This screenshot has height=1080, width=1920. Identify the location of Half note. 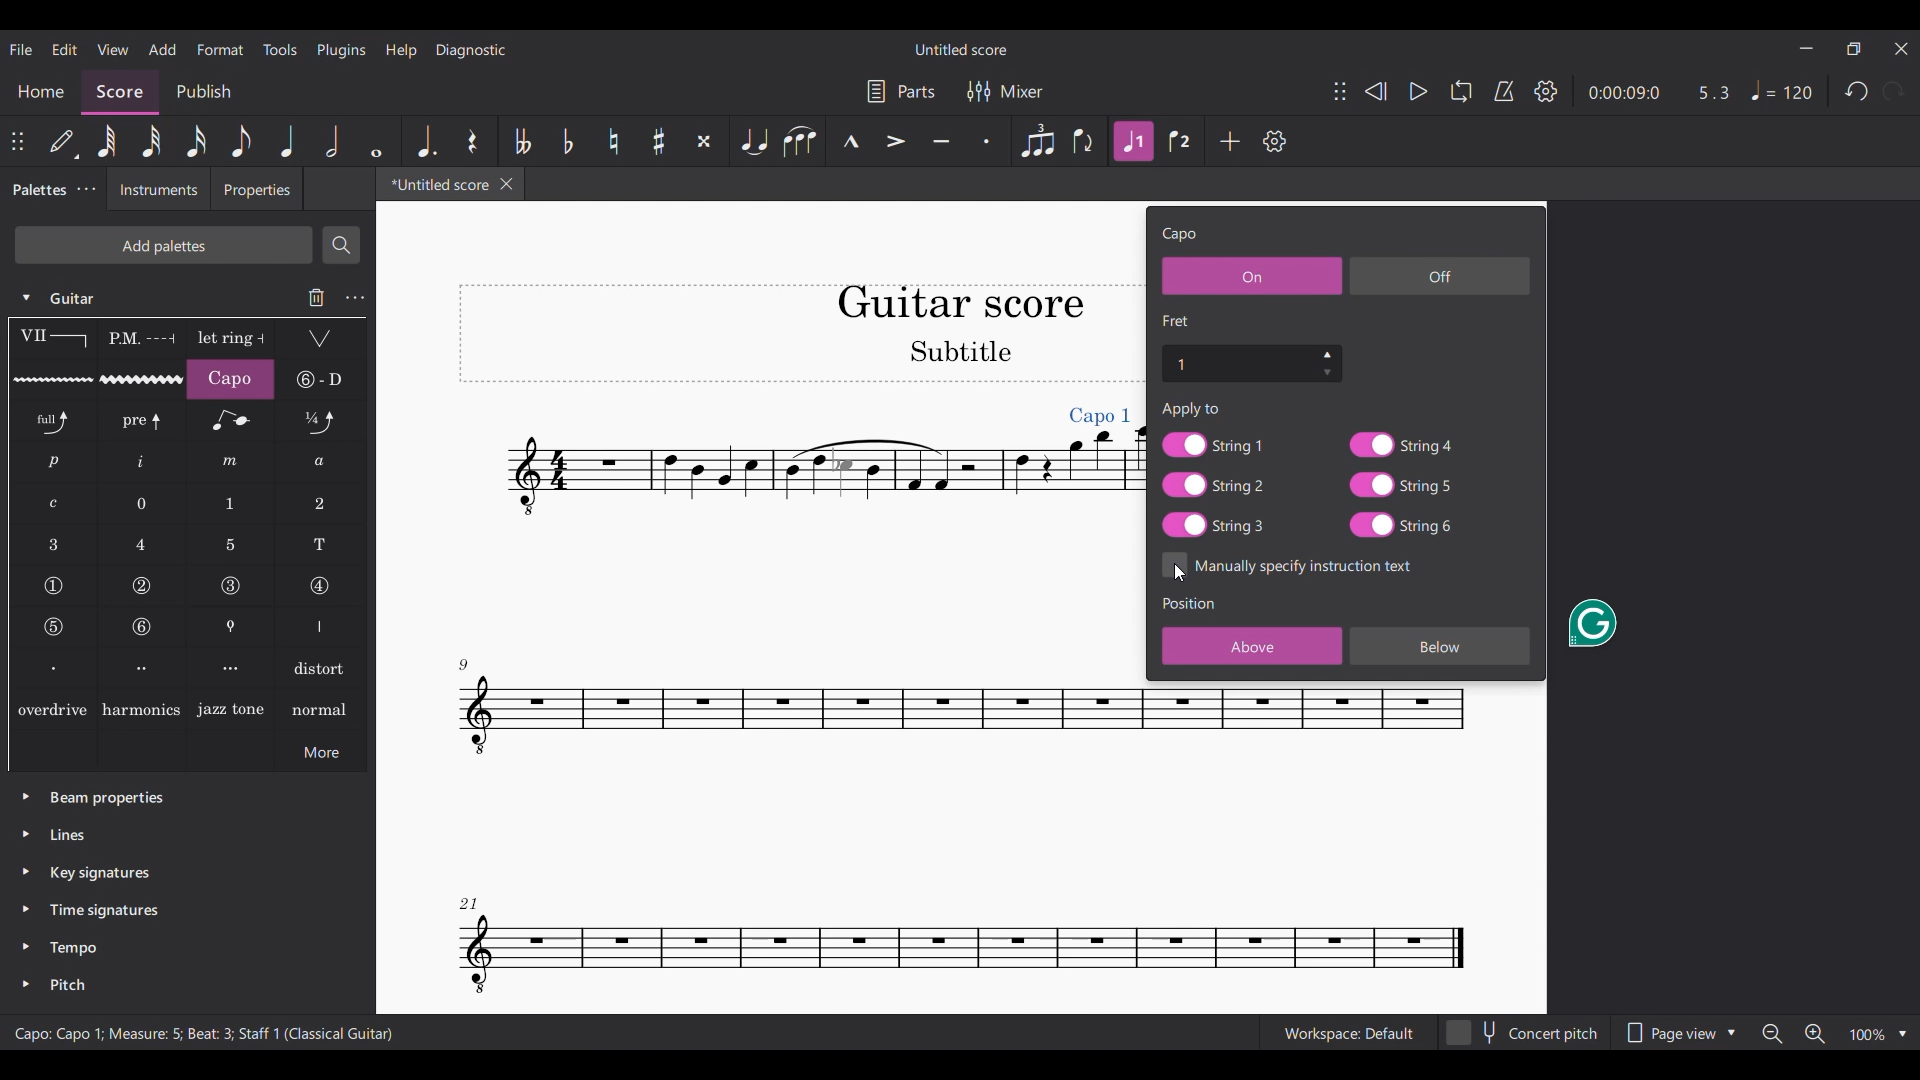
(333, 141).